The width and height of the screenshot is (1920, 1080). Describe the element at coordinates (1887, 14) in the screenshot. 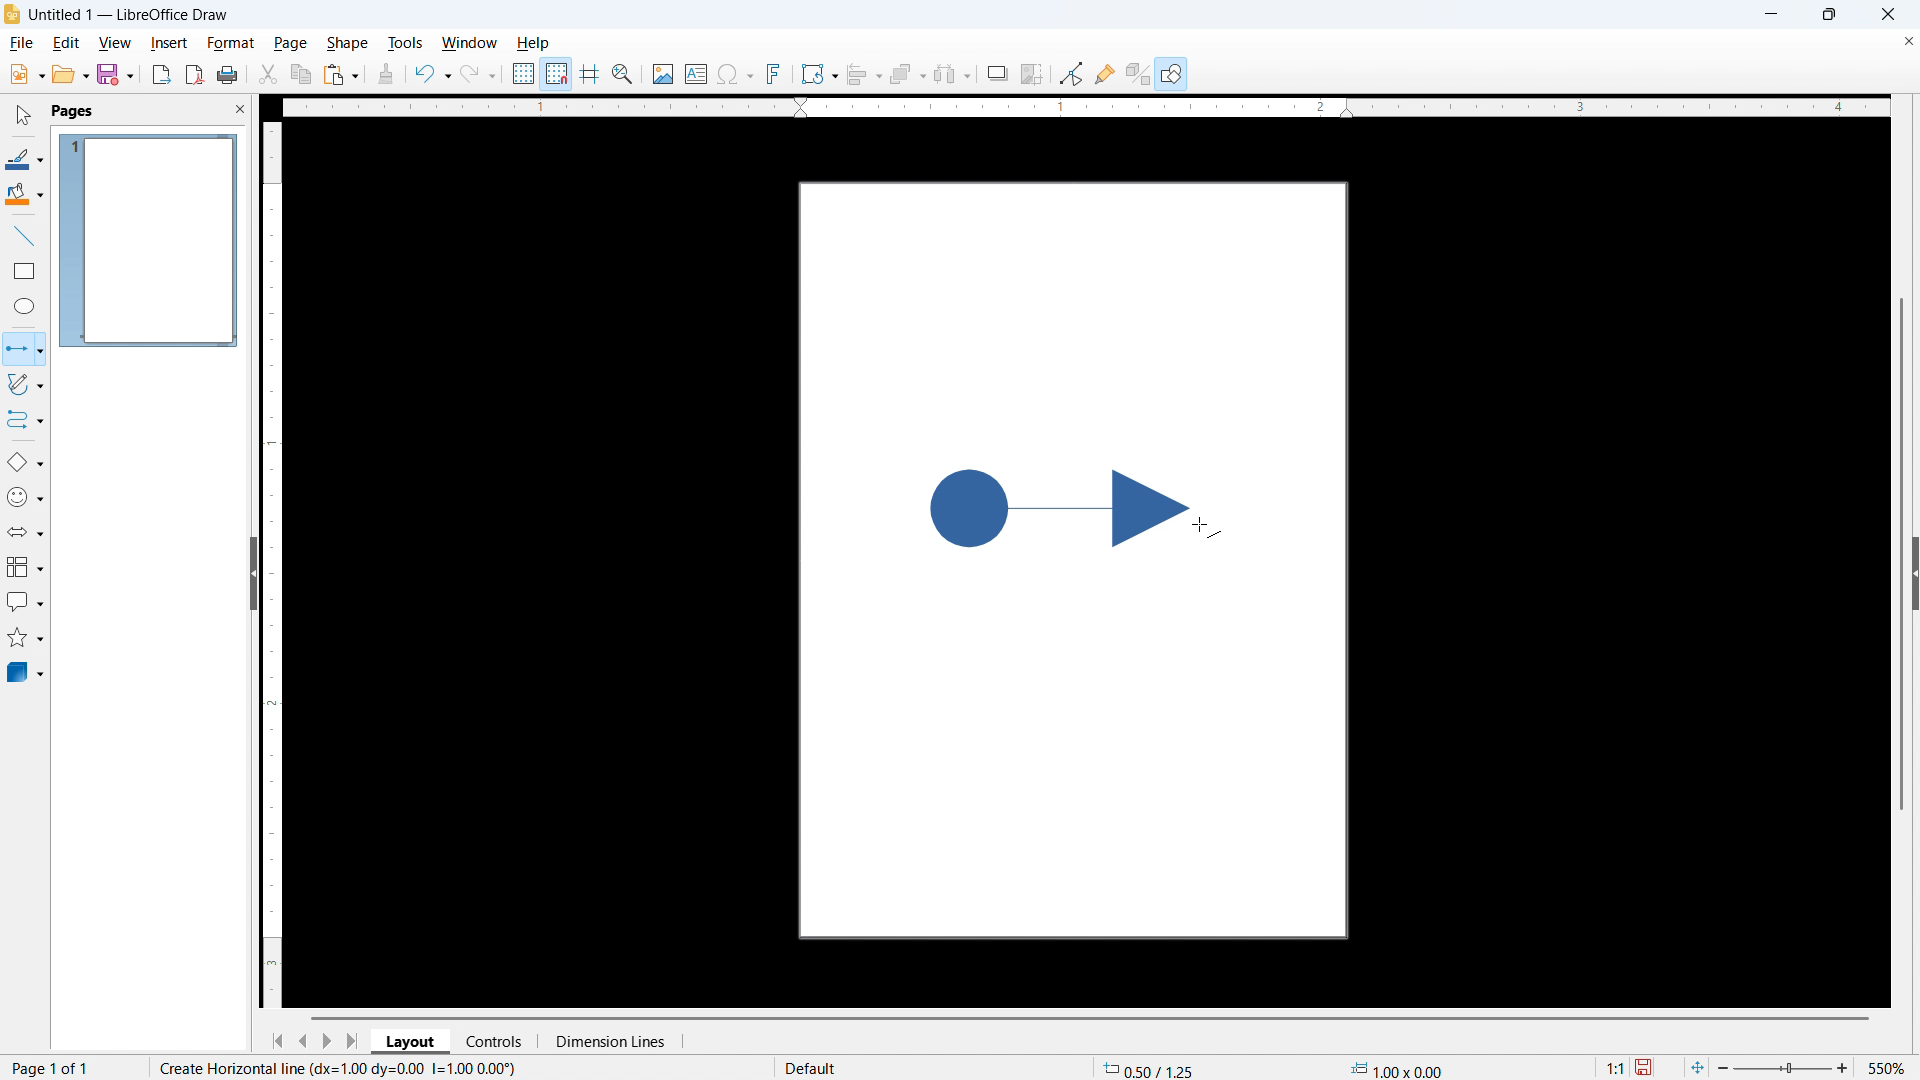

I see `close ` at that location.